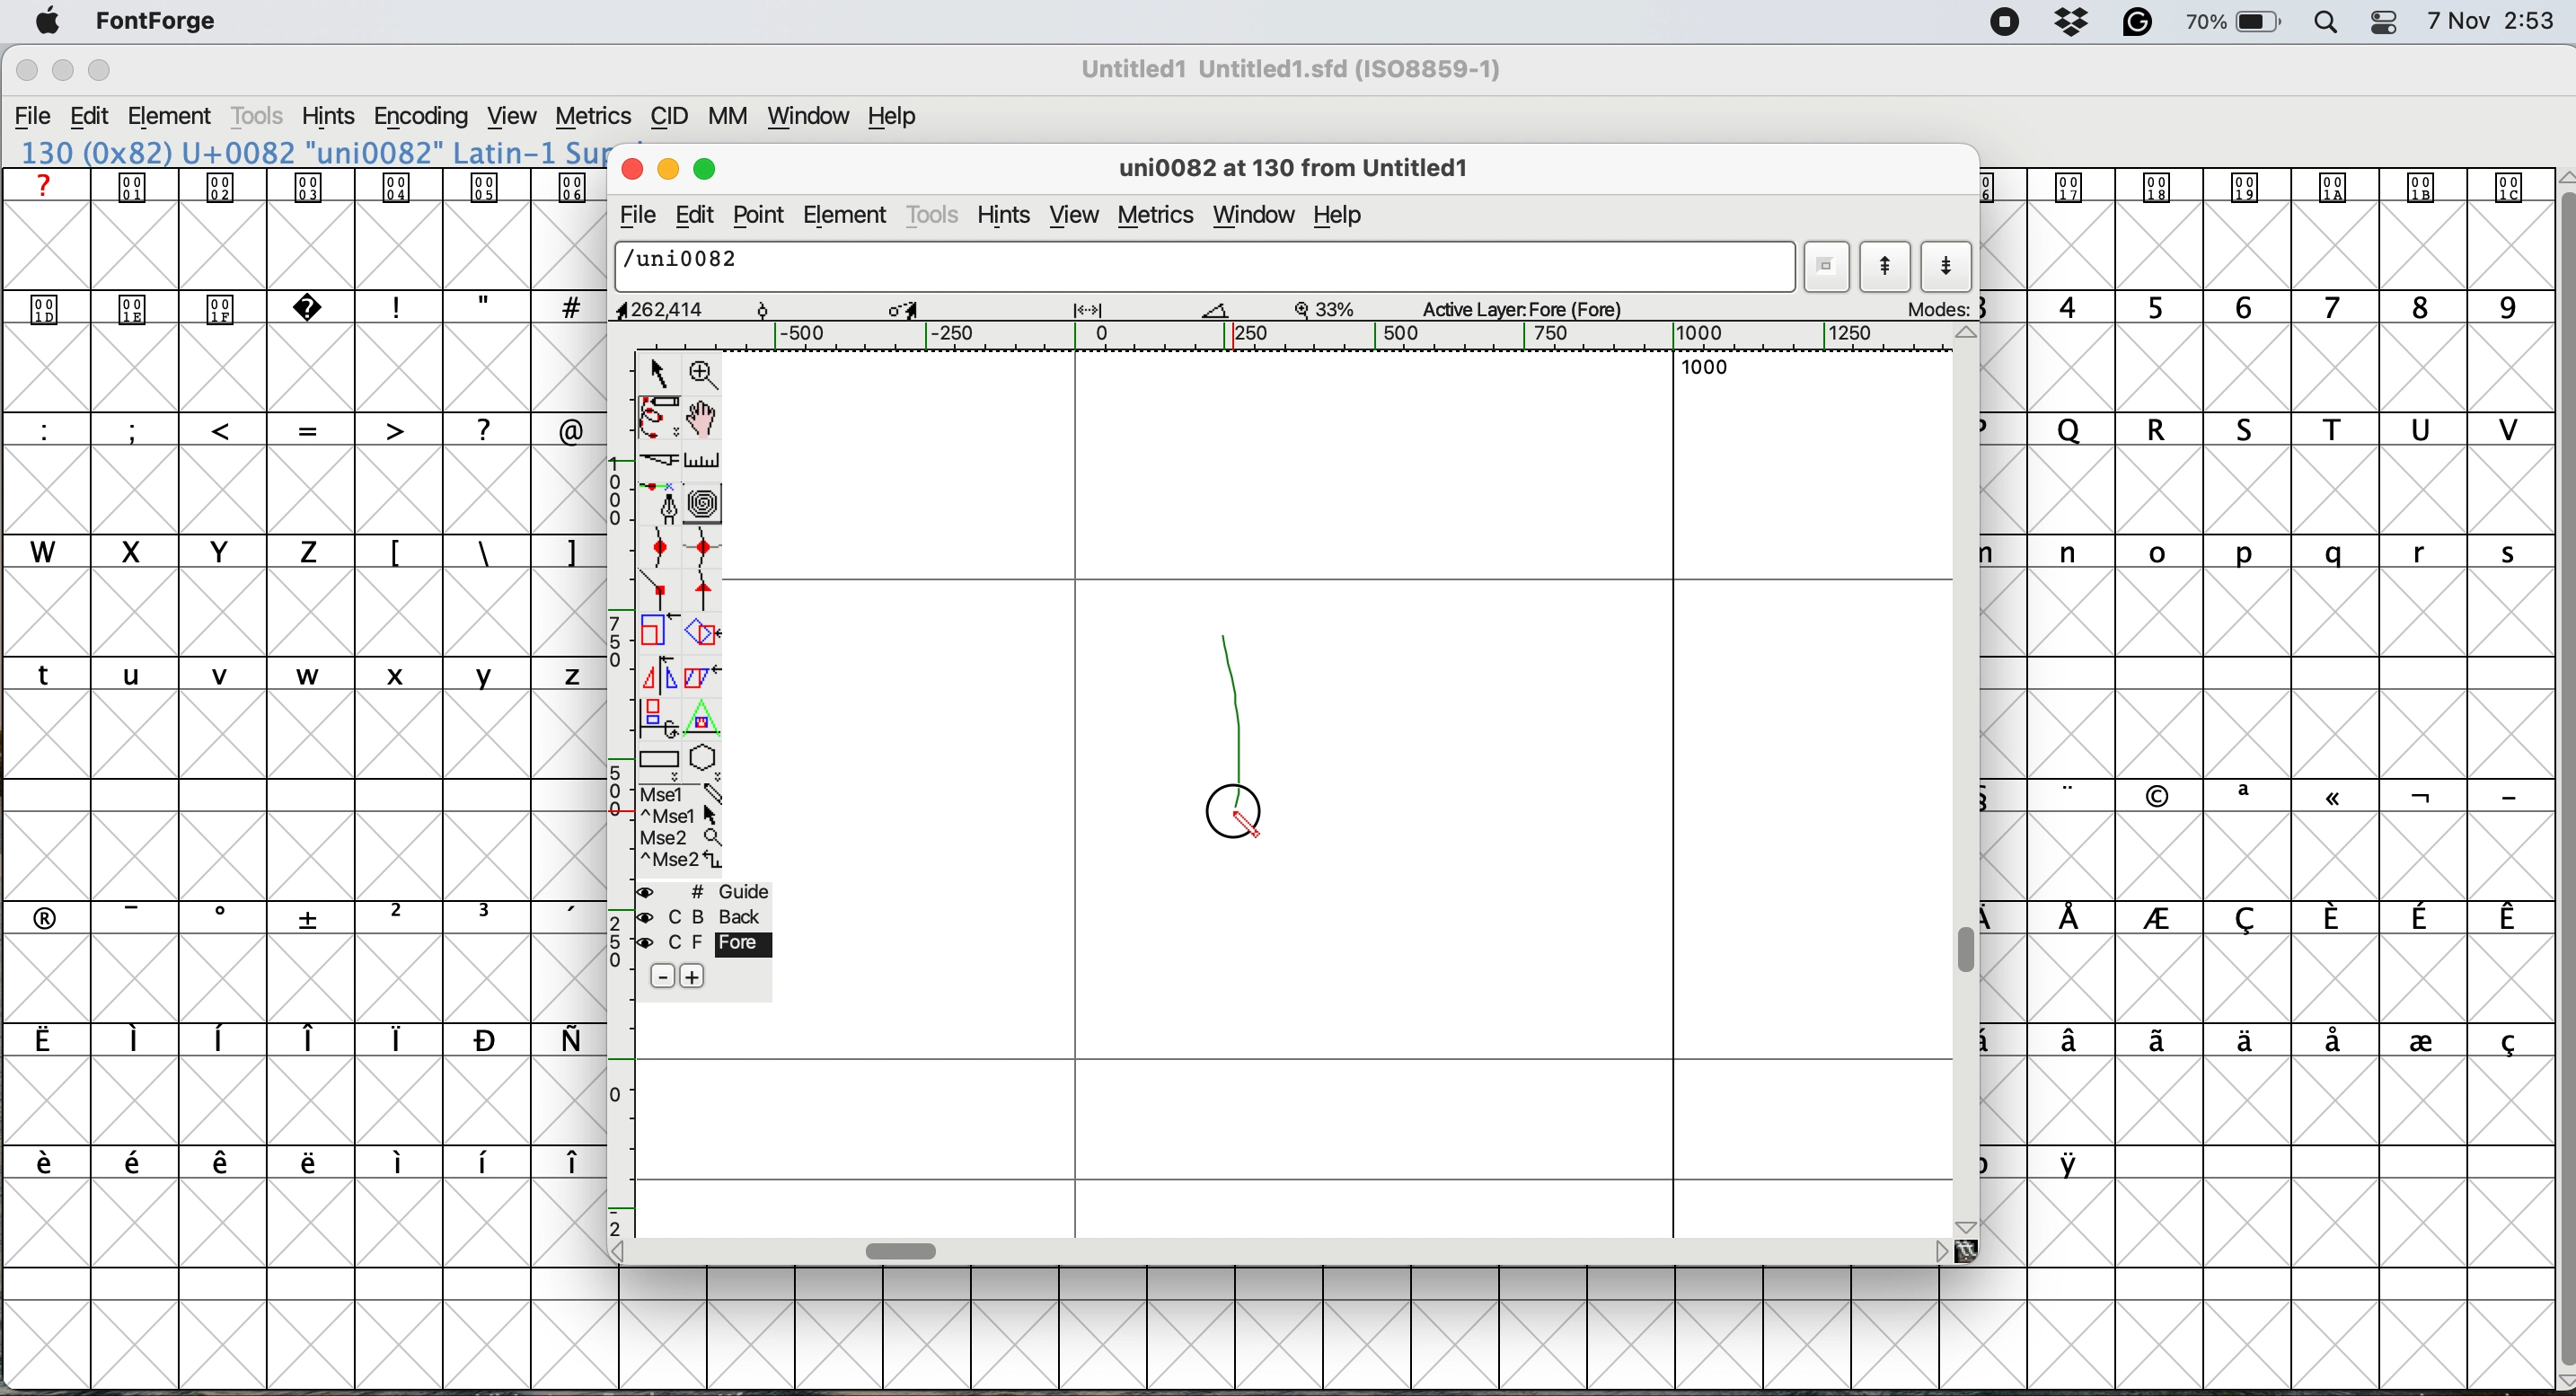 This screenshot has width=2576, height=1396. I want to click on hints, so click(330, 118).